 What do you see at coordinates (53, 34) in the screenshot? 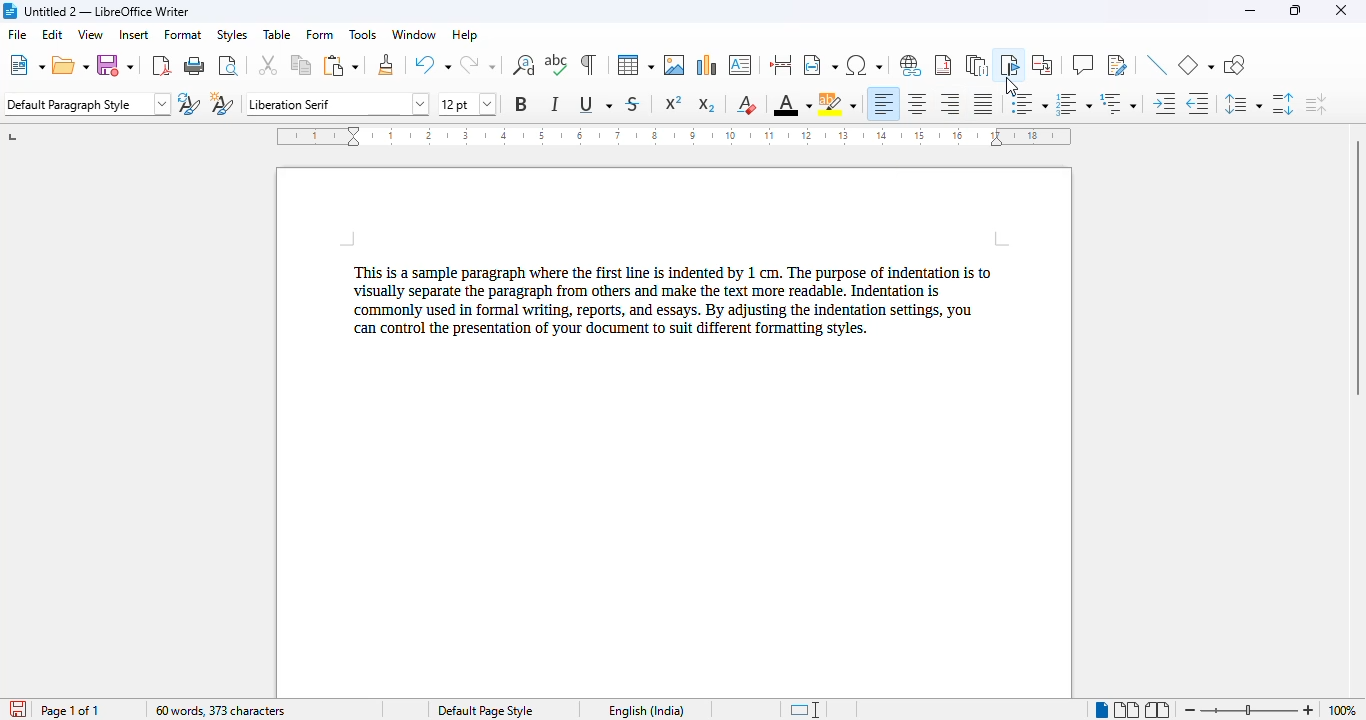
I see `edit` at bounding box center [53, 34].